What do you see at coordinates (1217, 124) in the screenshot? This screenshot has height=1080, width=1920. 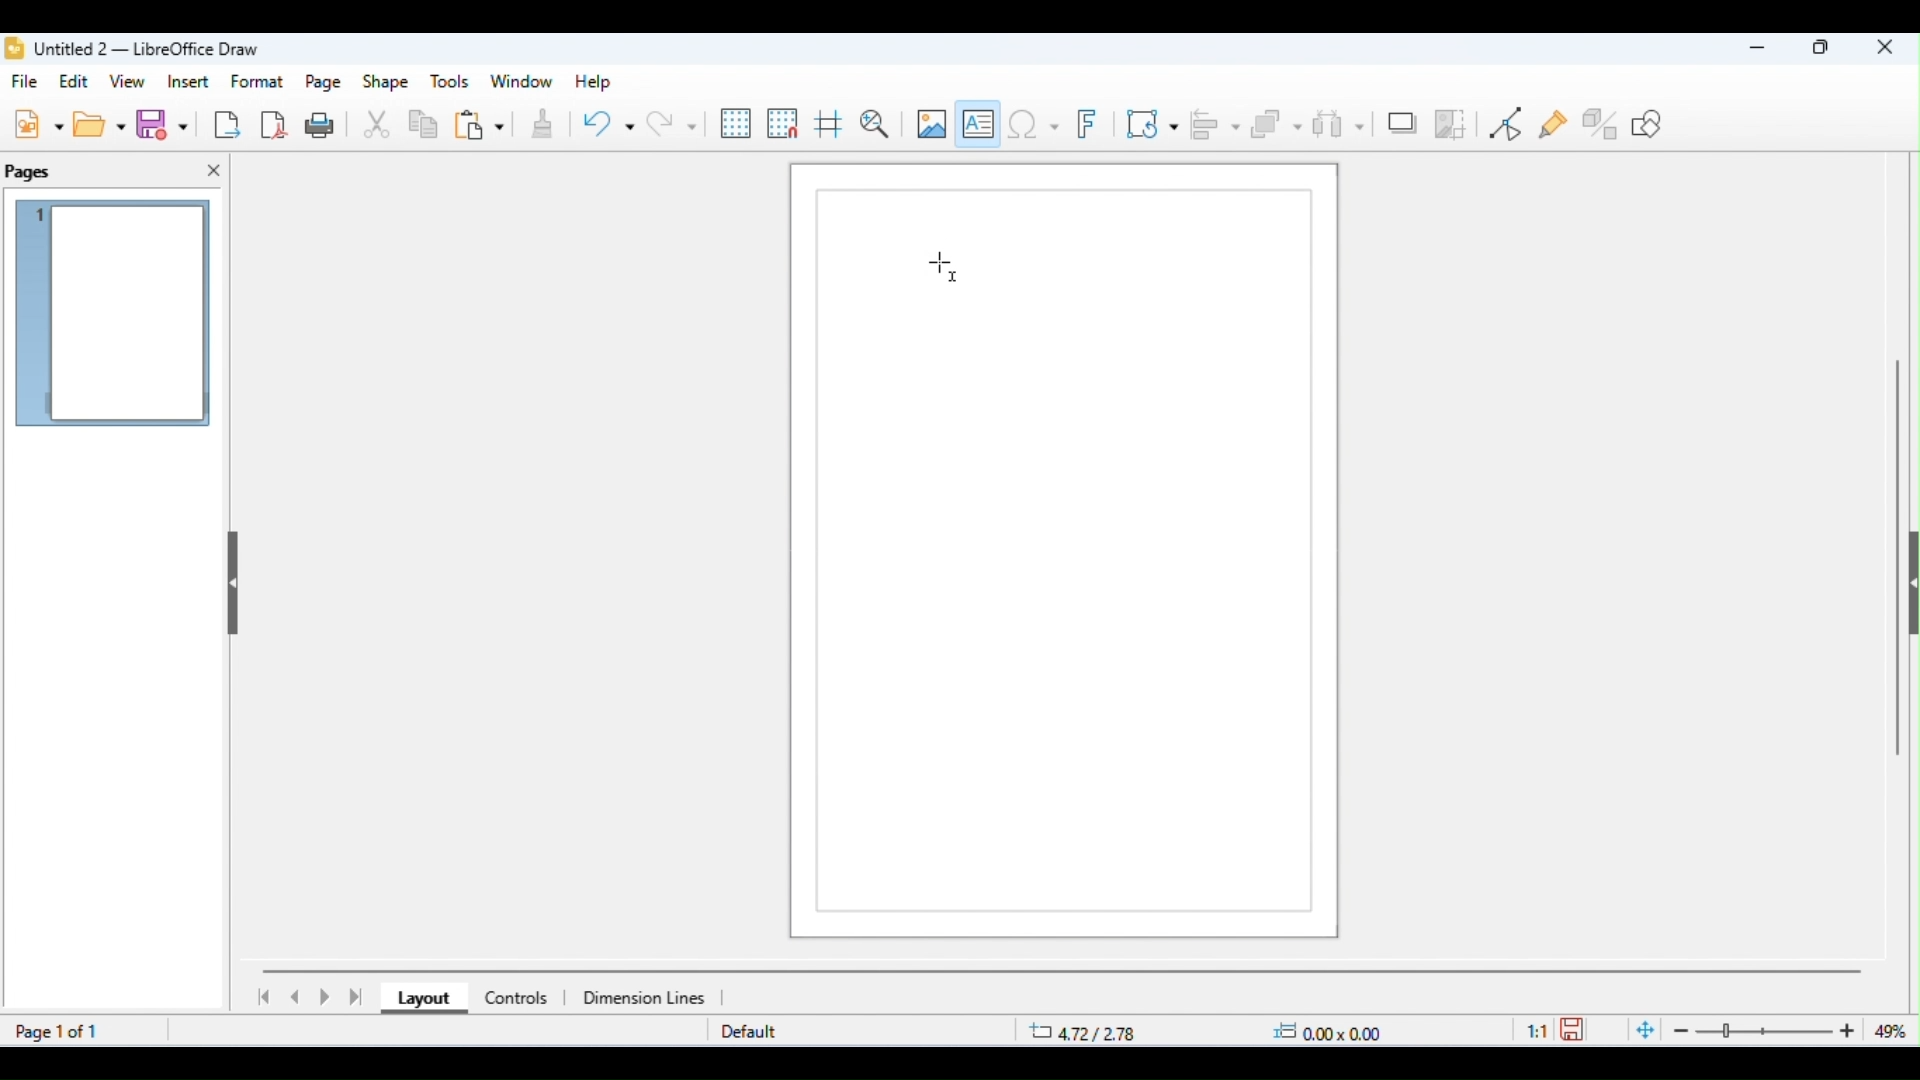 I see `align objects` at bounding box center [1217, 124].